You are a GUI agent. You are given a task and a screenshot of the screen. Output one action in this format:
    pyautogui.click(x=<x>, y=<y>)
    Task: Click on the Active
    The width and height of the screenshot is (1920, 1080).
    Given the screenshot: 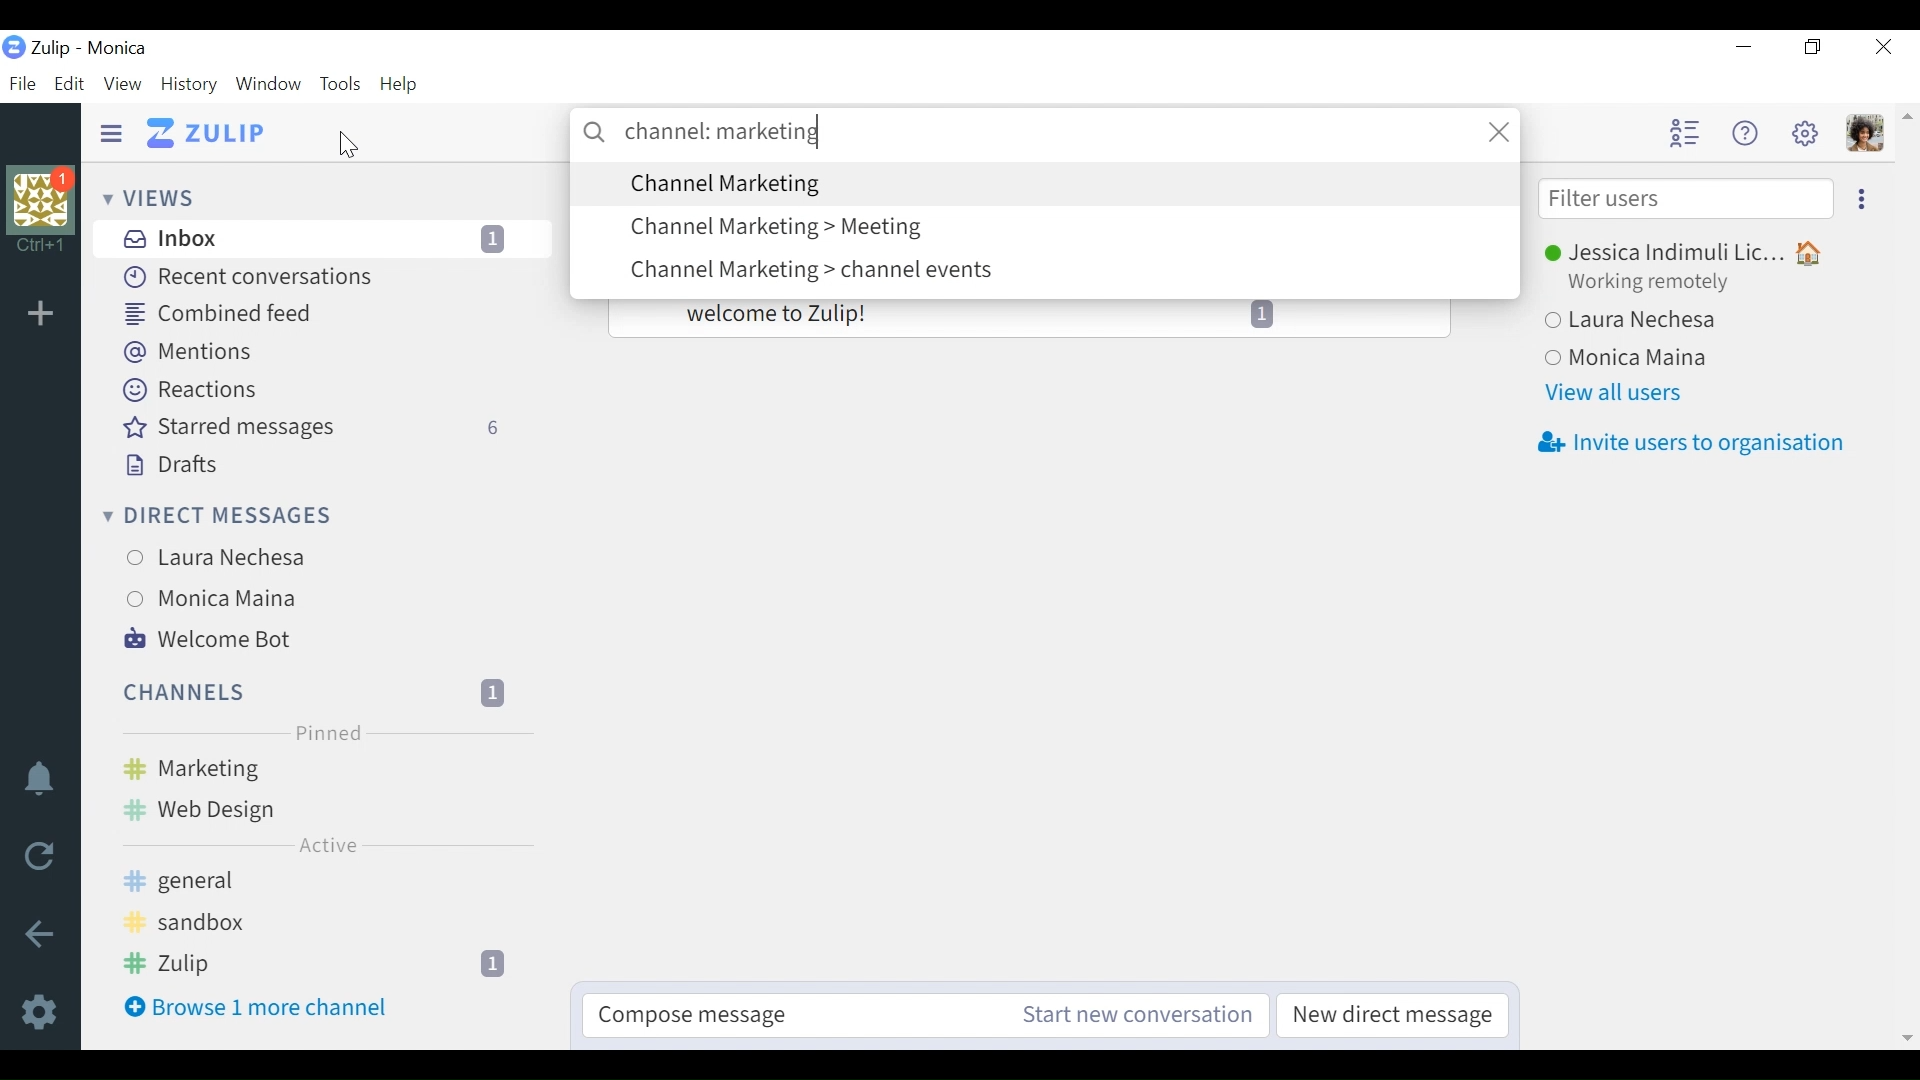 What is the action you would take?
    pyautogui.click(x=323, y=845)
    